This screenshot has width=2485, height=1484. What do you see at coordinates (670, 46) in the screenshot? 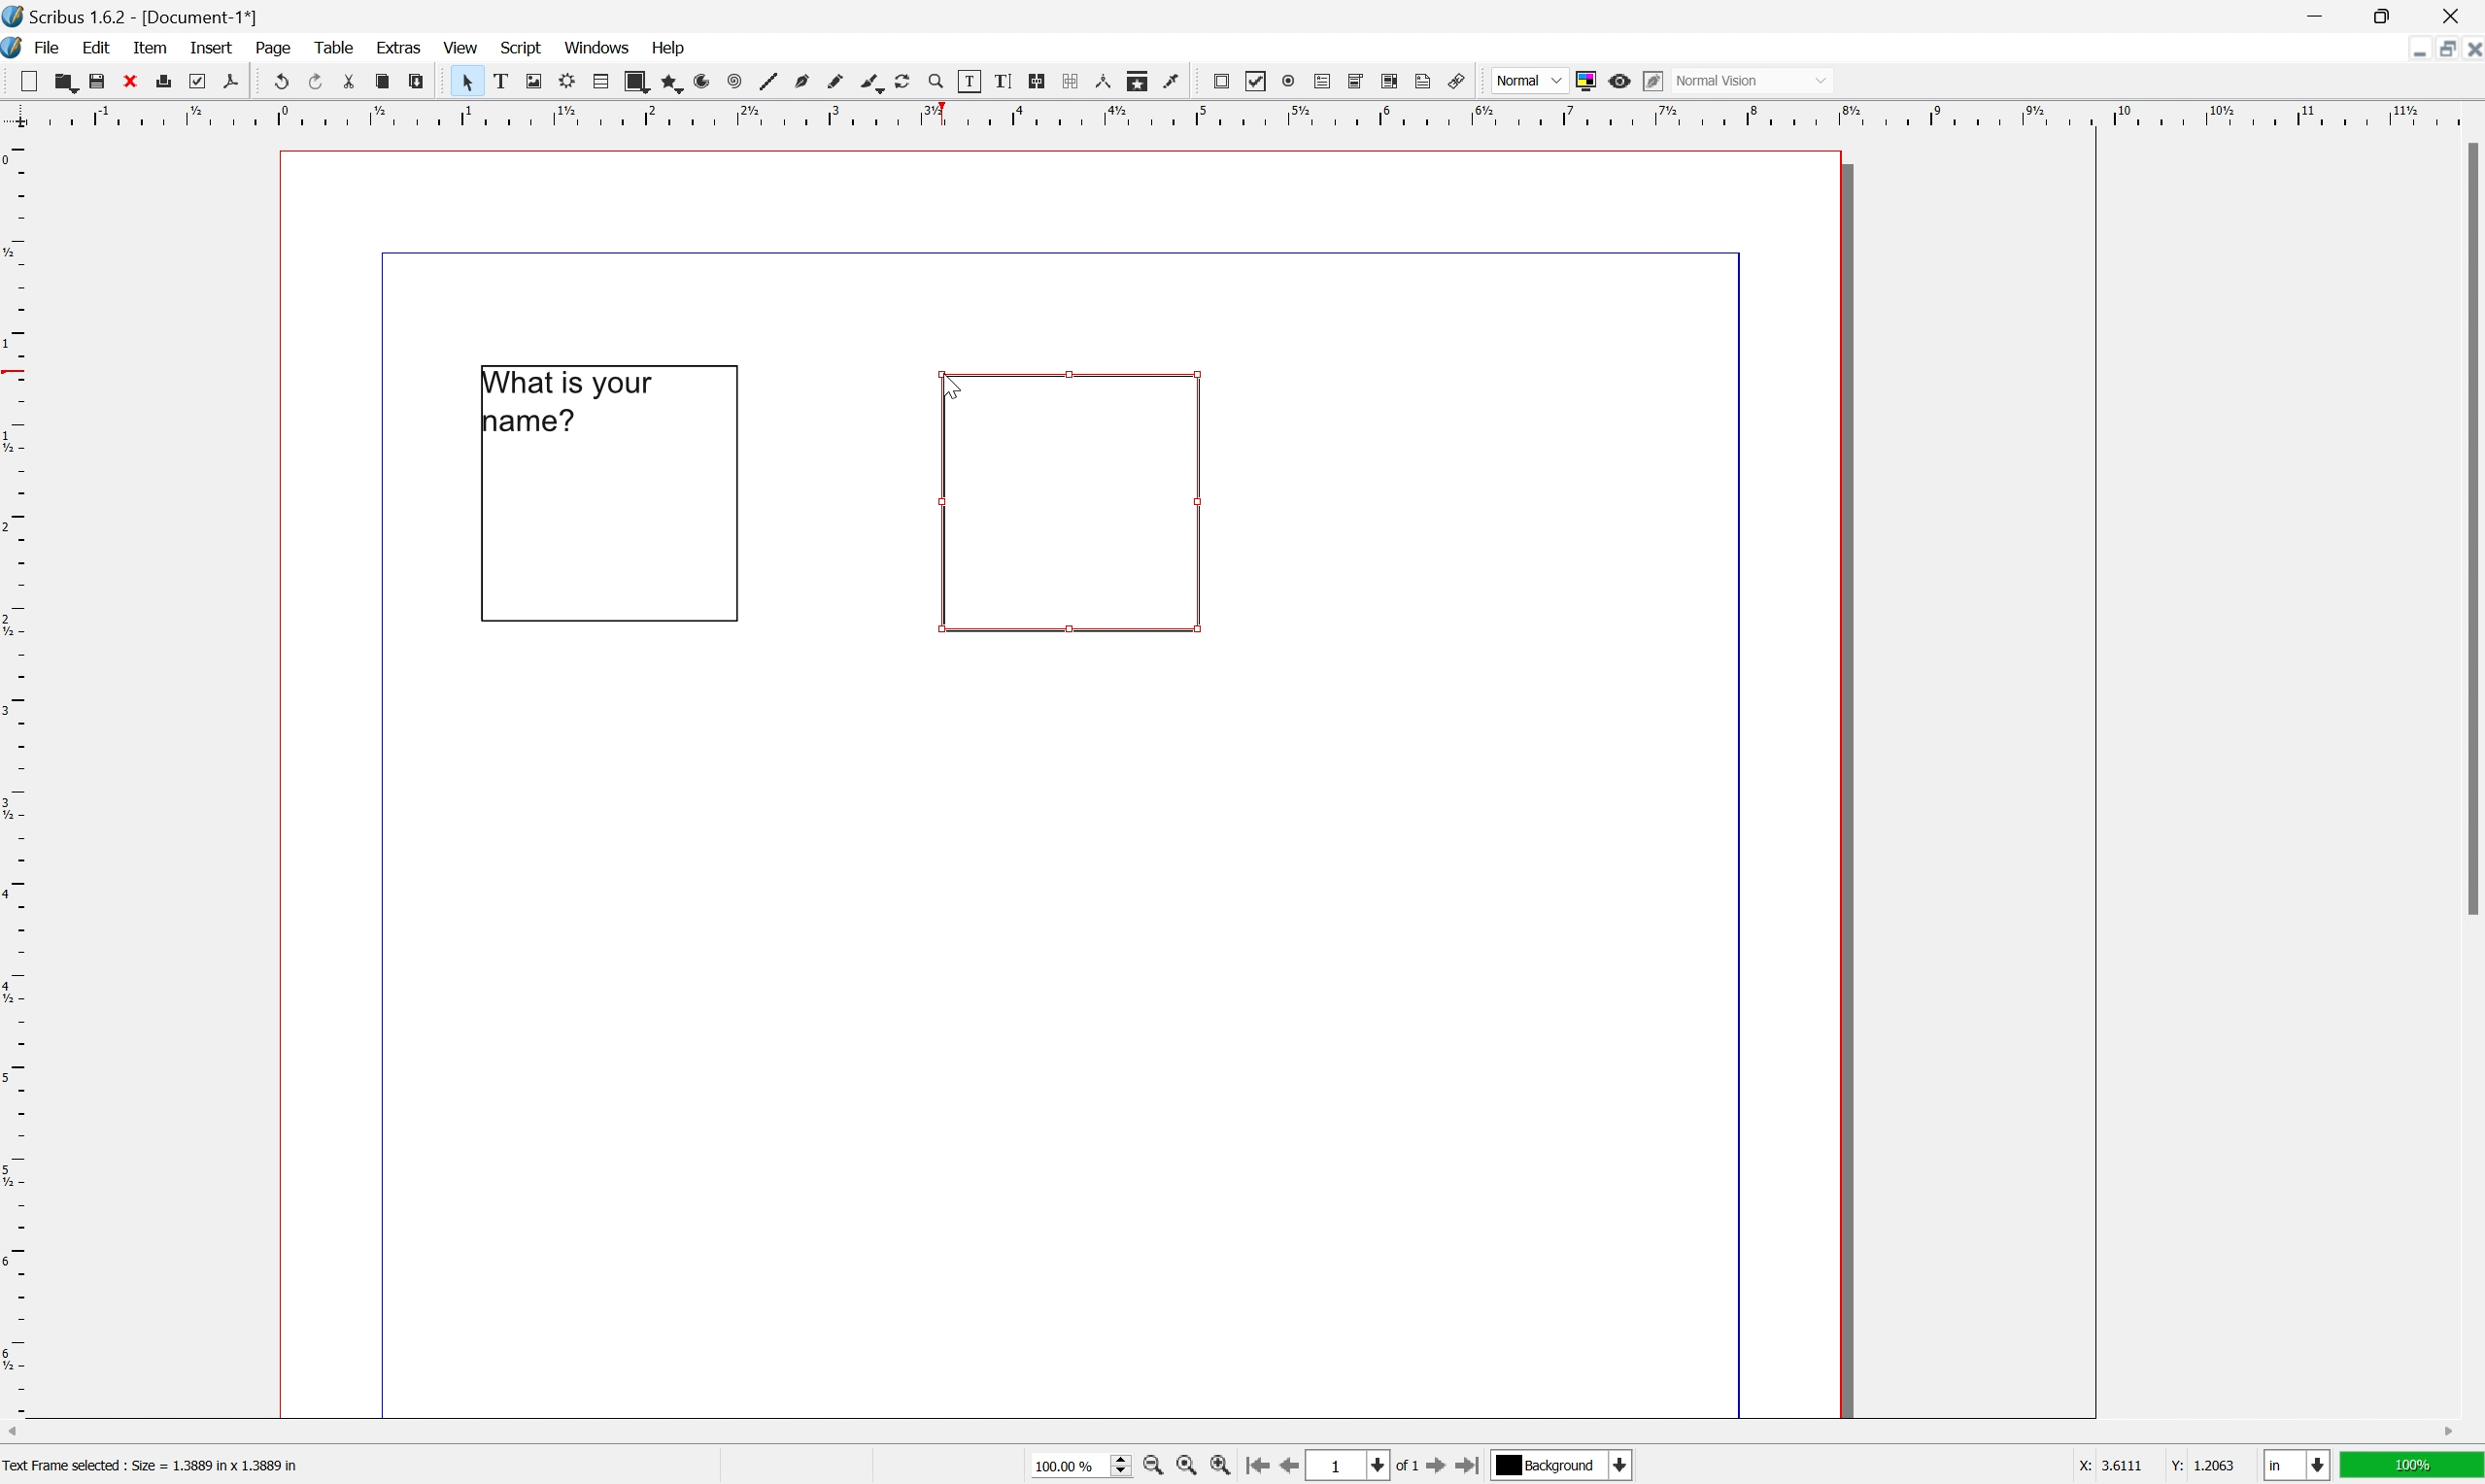
I see `help` at bounding box center [670, 46].